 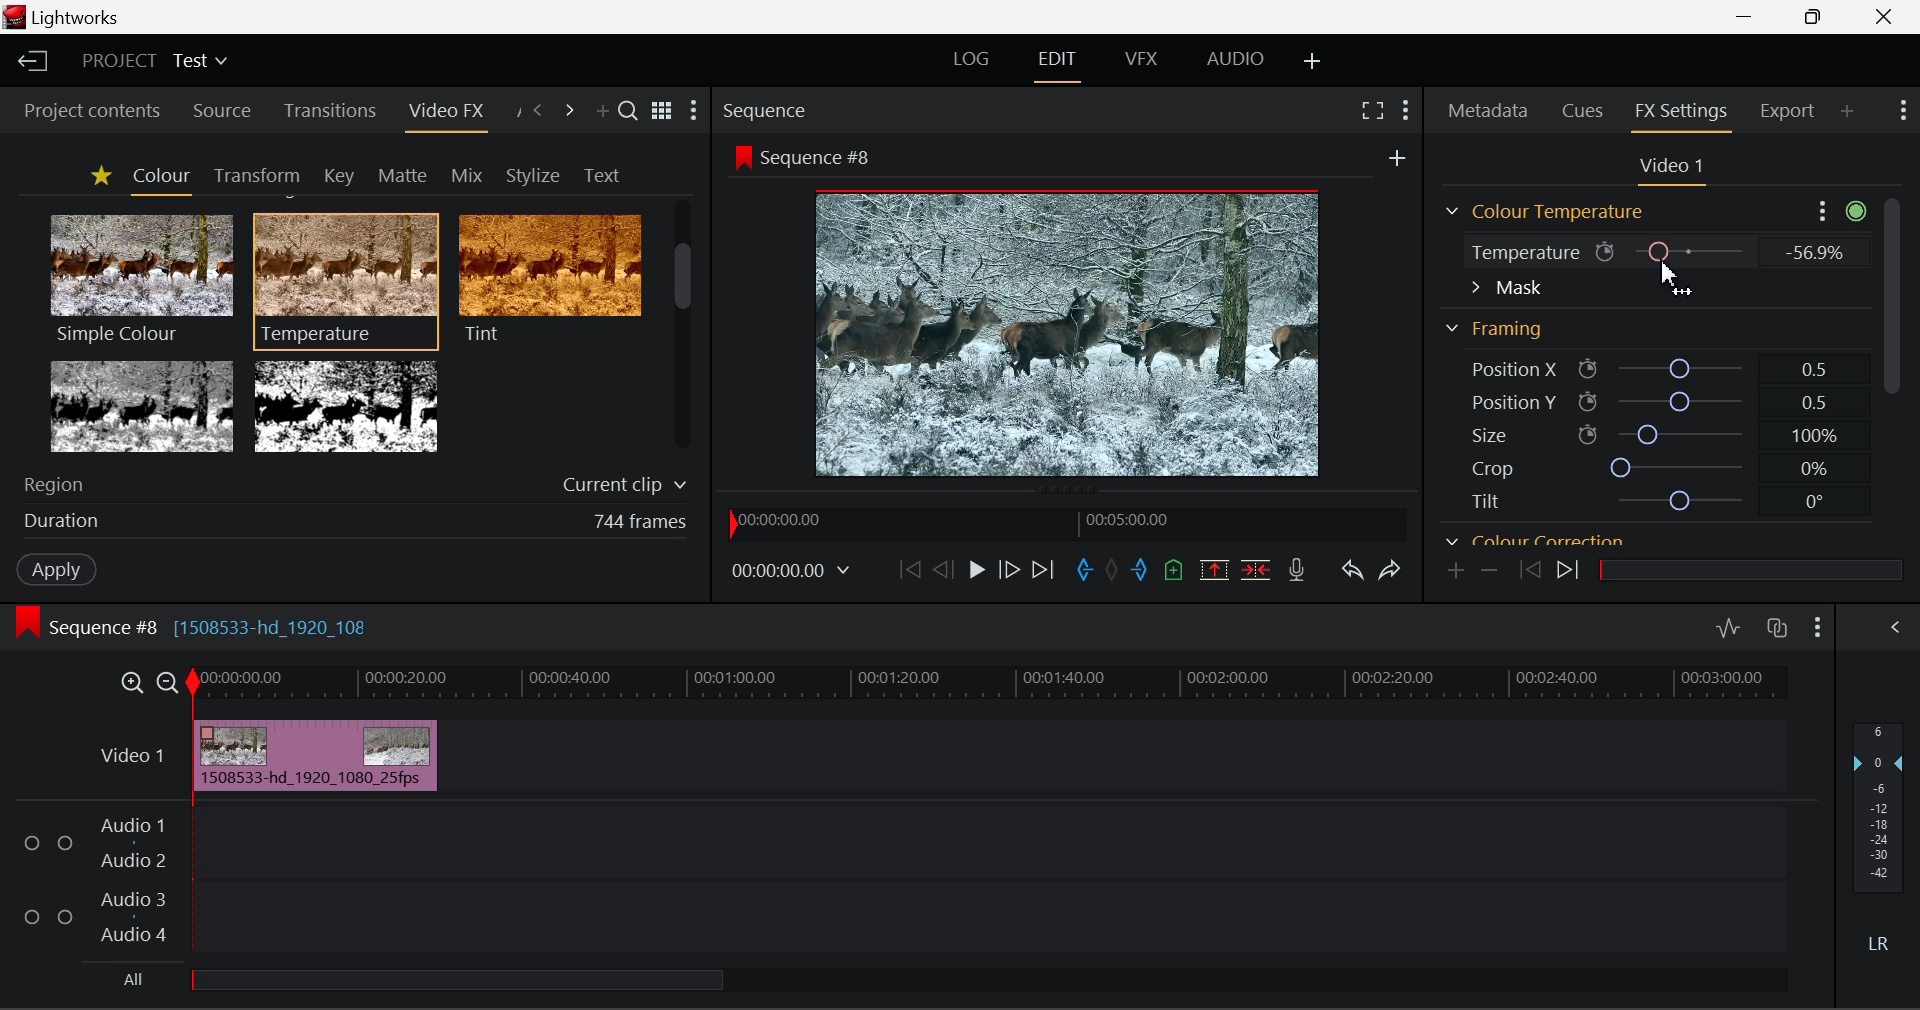 What do you see at coordinates (548, 278) in the screenshot?
I see `Tint` at bounding box center [548, 278].